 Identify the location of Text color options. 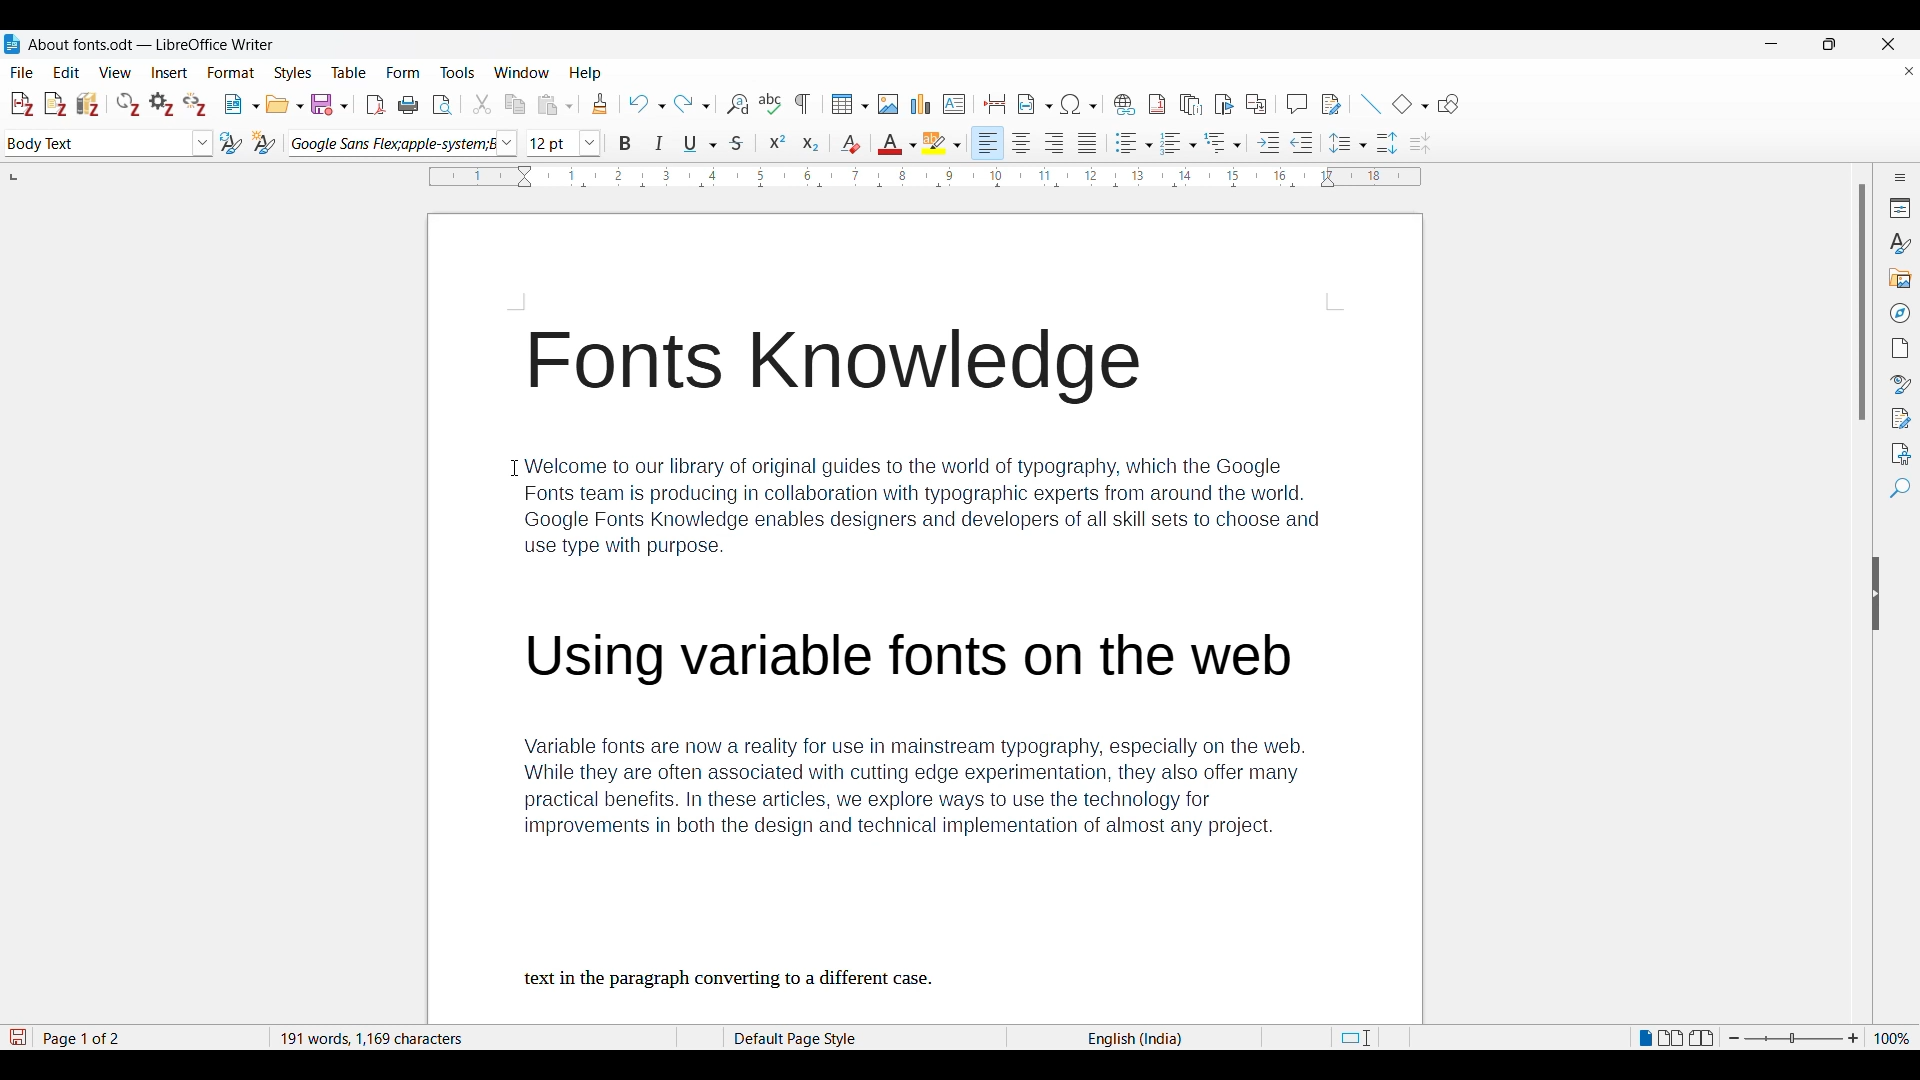
(898, 143).